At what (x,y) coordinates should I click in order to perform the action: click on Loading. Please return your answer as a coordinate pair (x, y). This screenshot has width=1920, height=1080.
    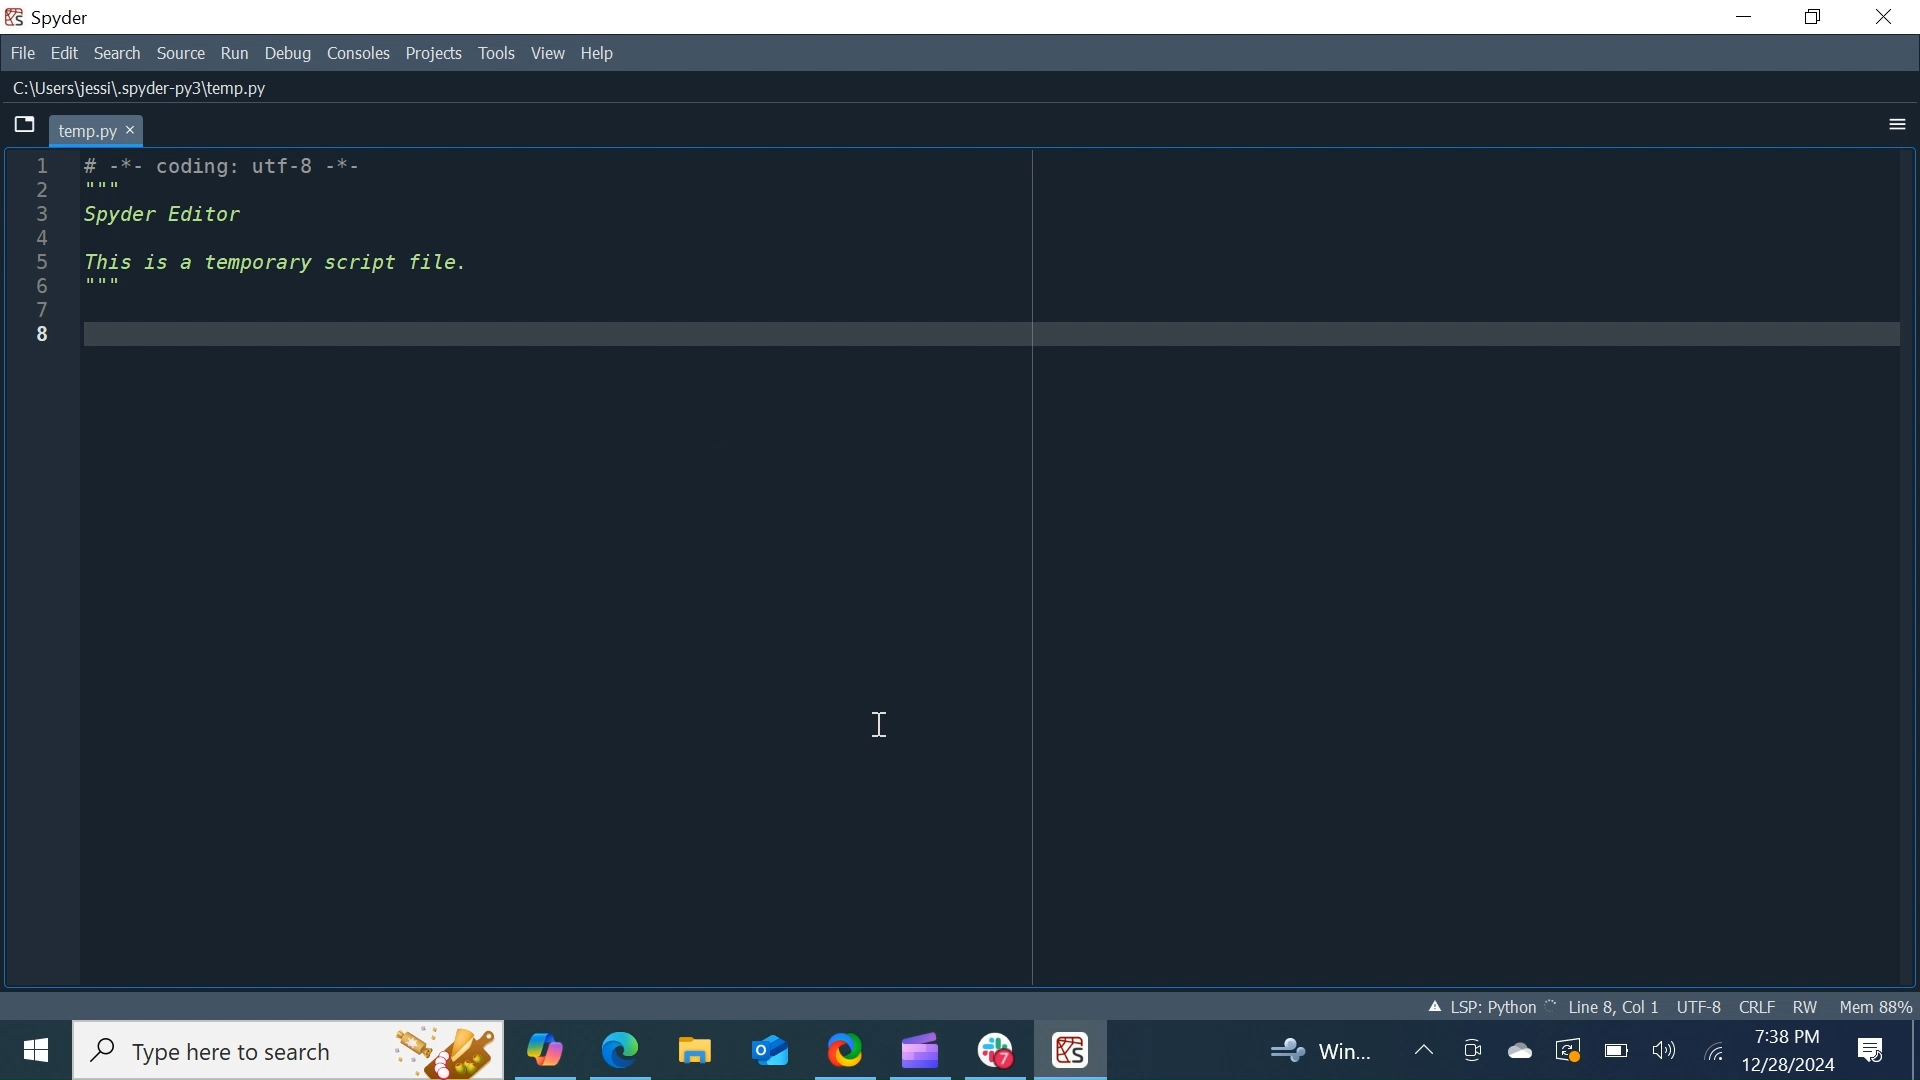
    Looking at the image, I should click on (1430, 1006).